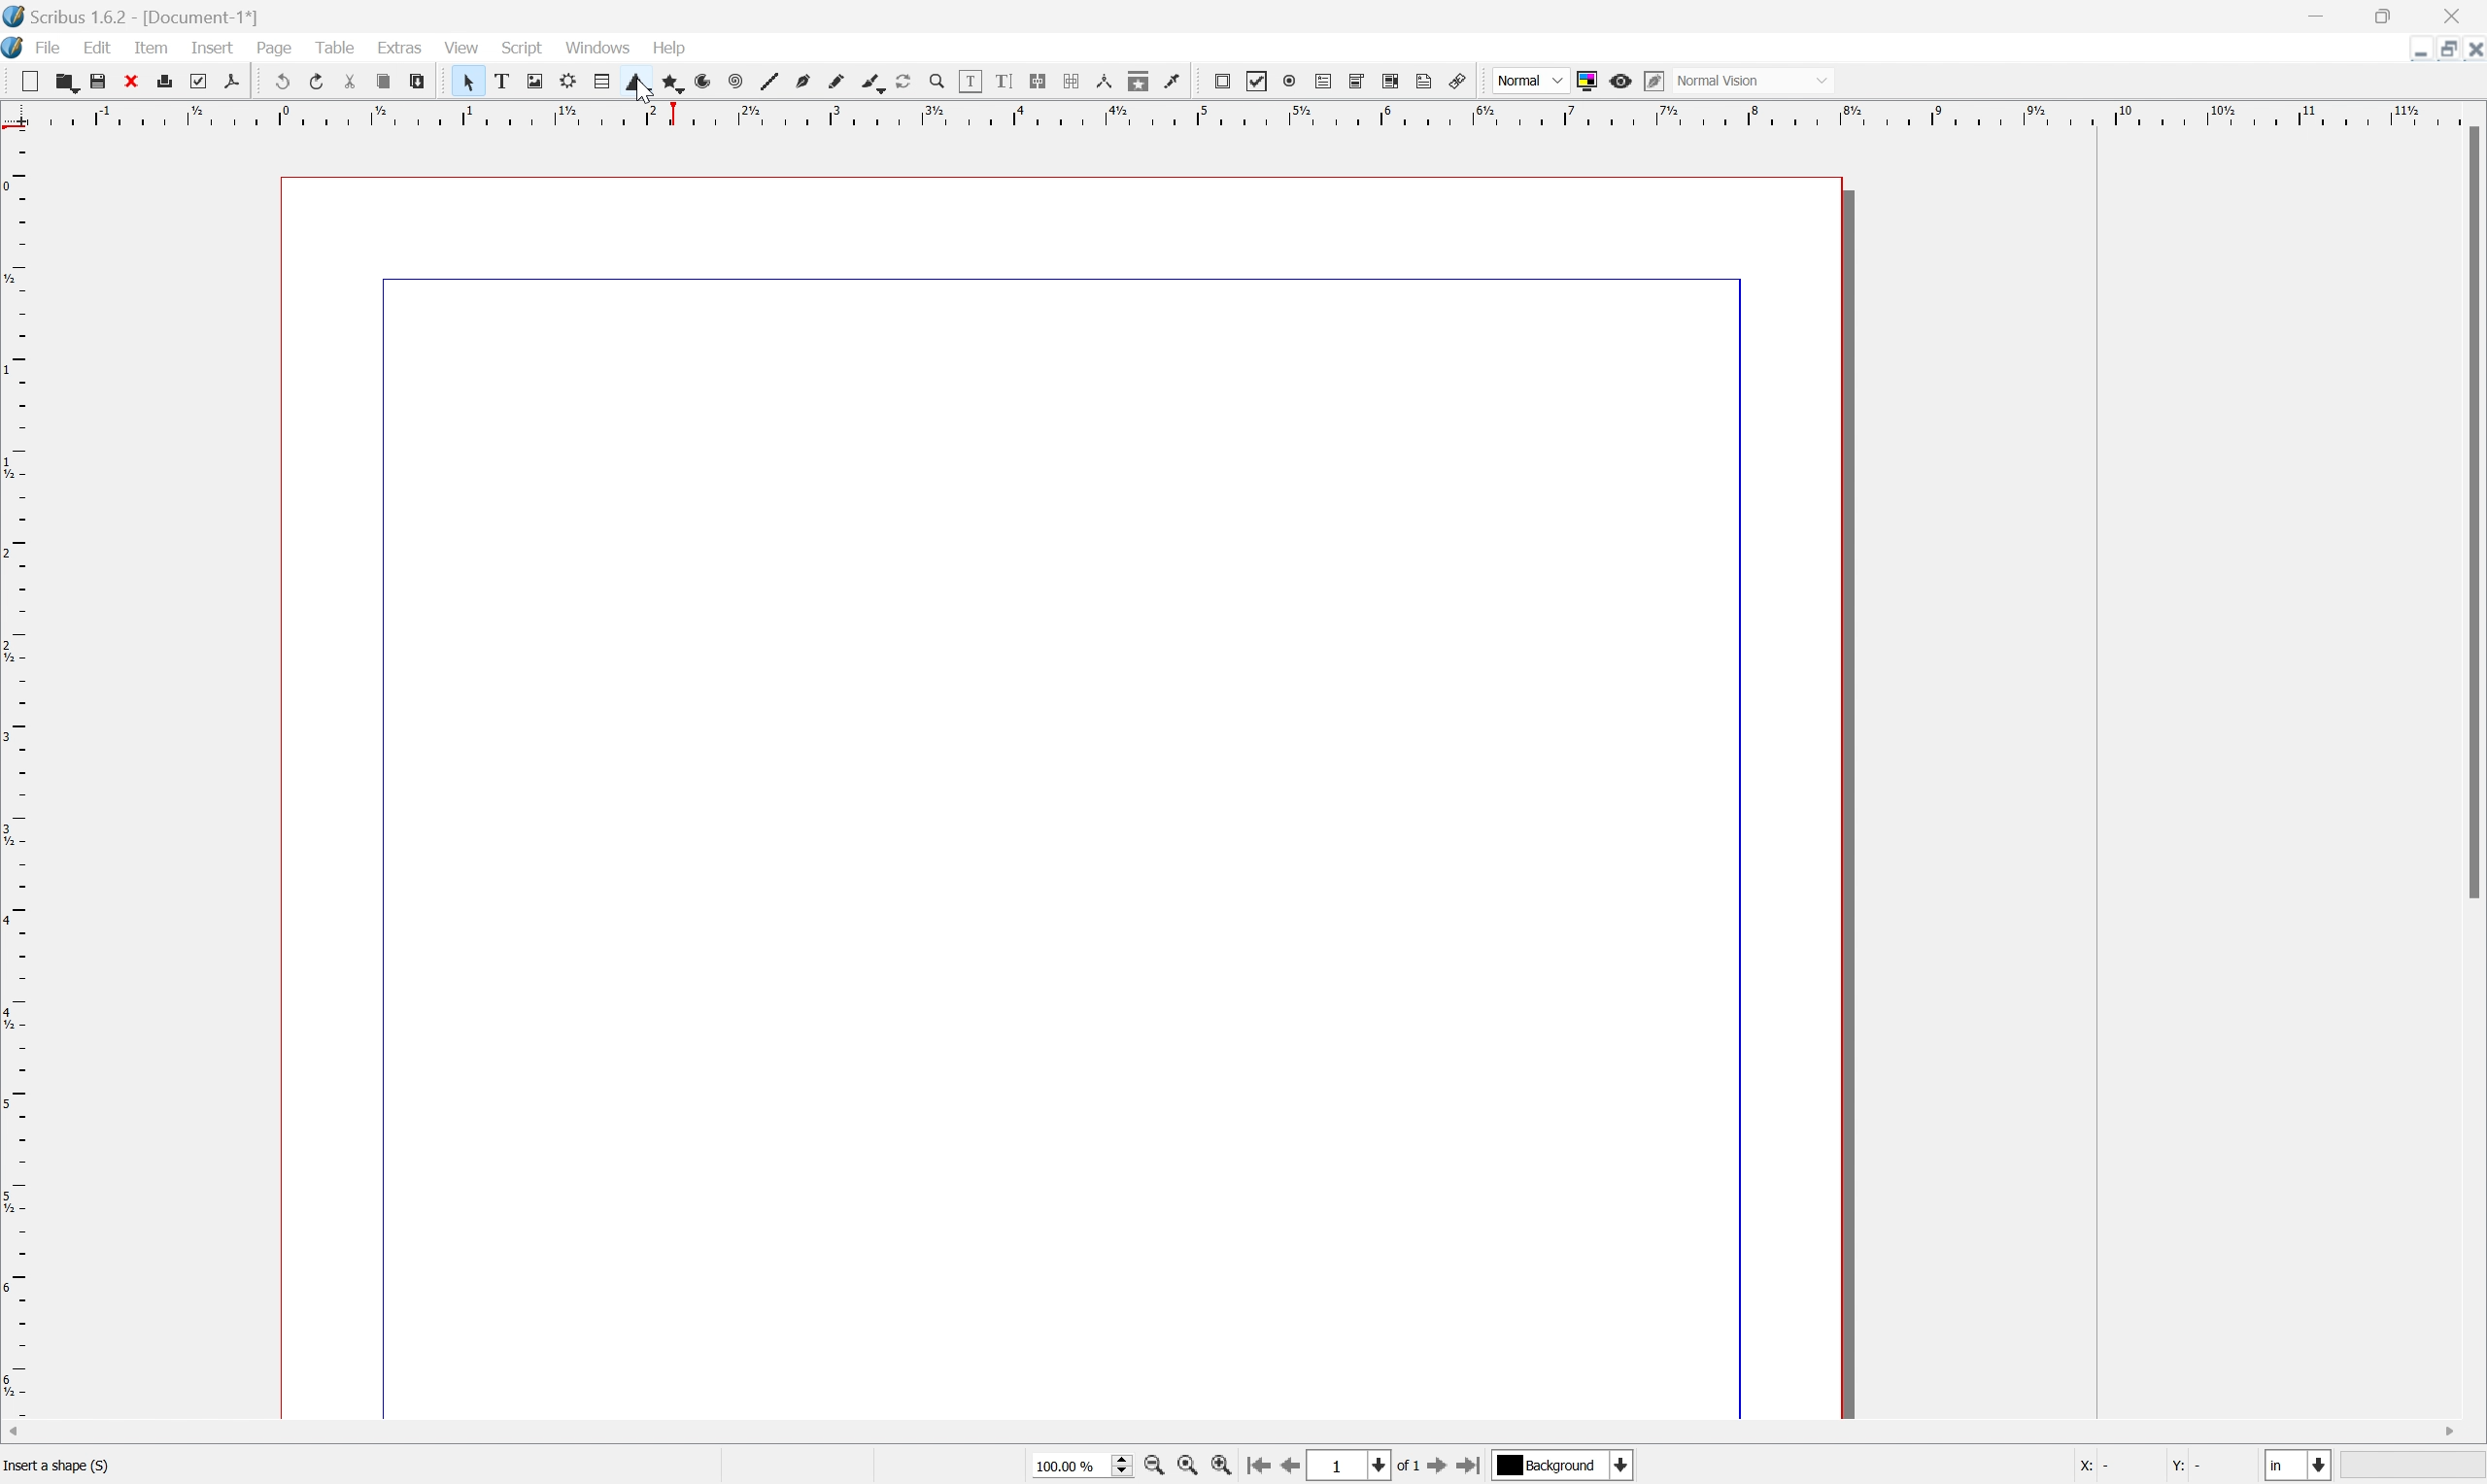 Image resolution: width=2487 pixels, height=1484 pixels. Describe the element at coordinates (875, 84) in the screenshot. I see `Calligraphic lines` at that location.